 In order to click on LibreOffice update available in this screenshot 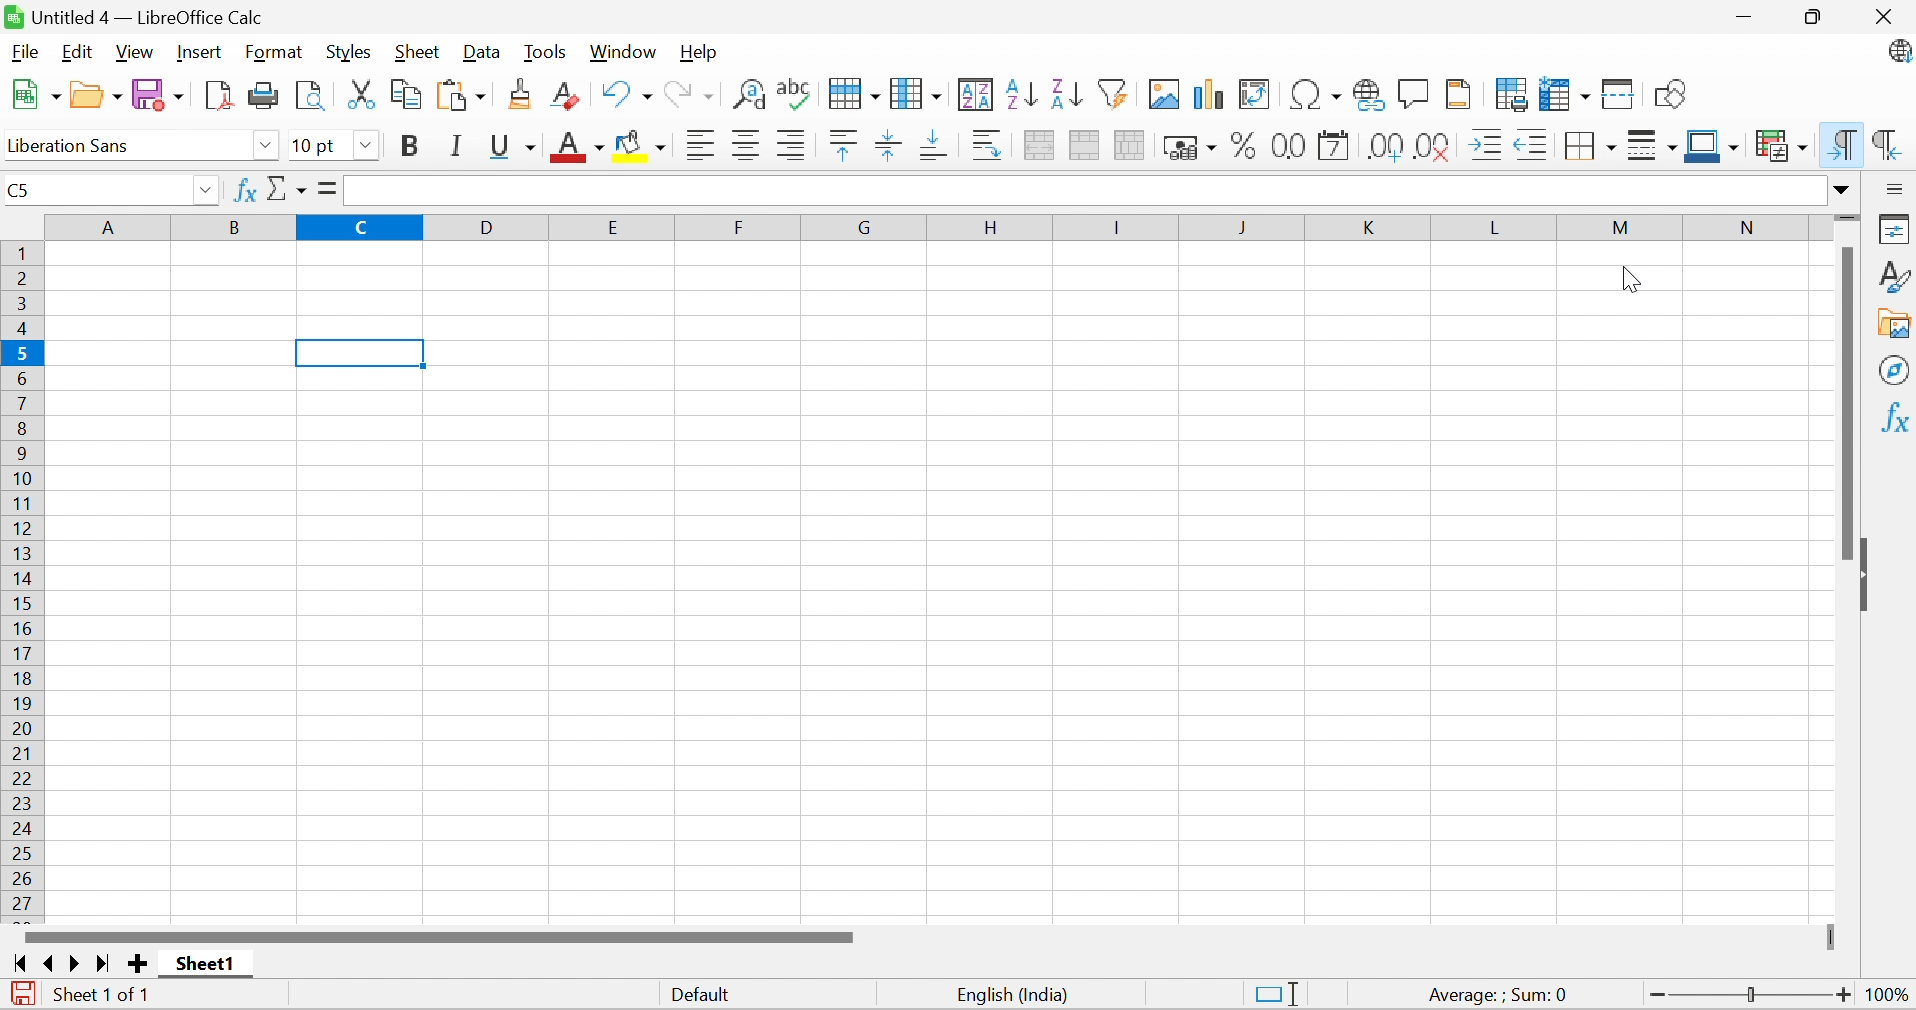, I will do `click(1900, 55)`.